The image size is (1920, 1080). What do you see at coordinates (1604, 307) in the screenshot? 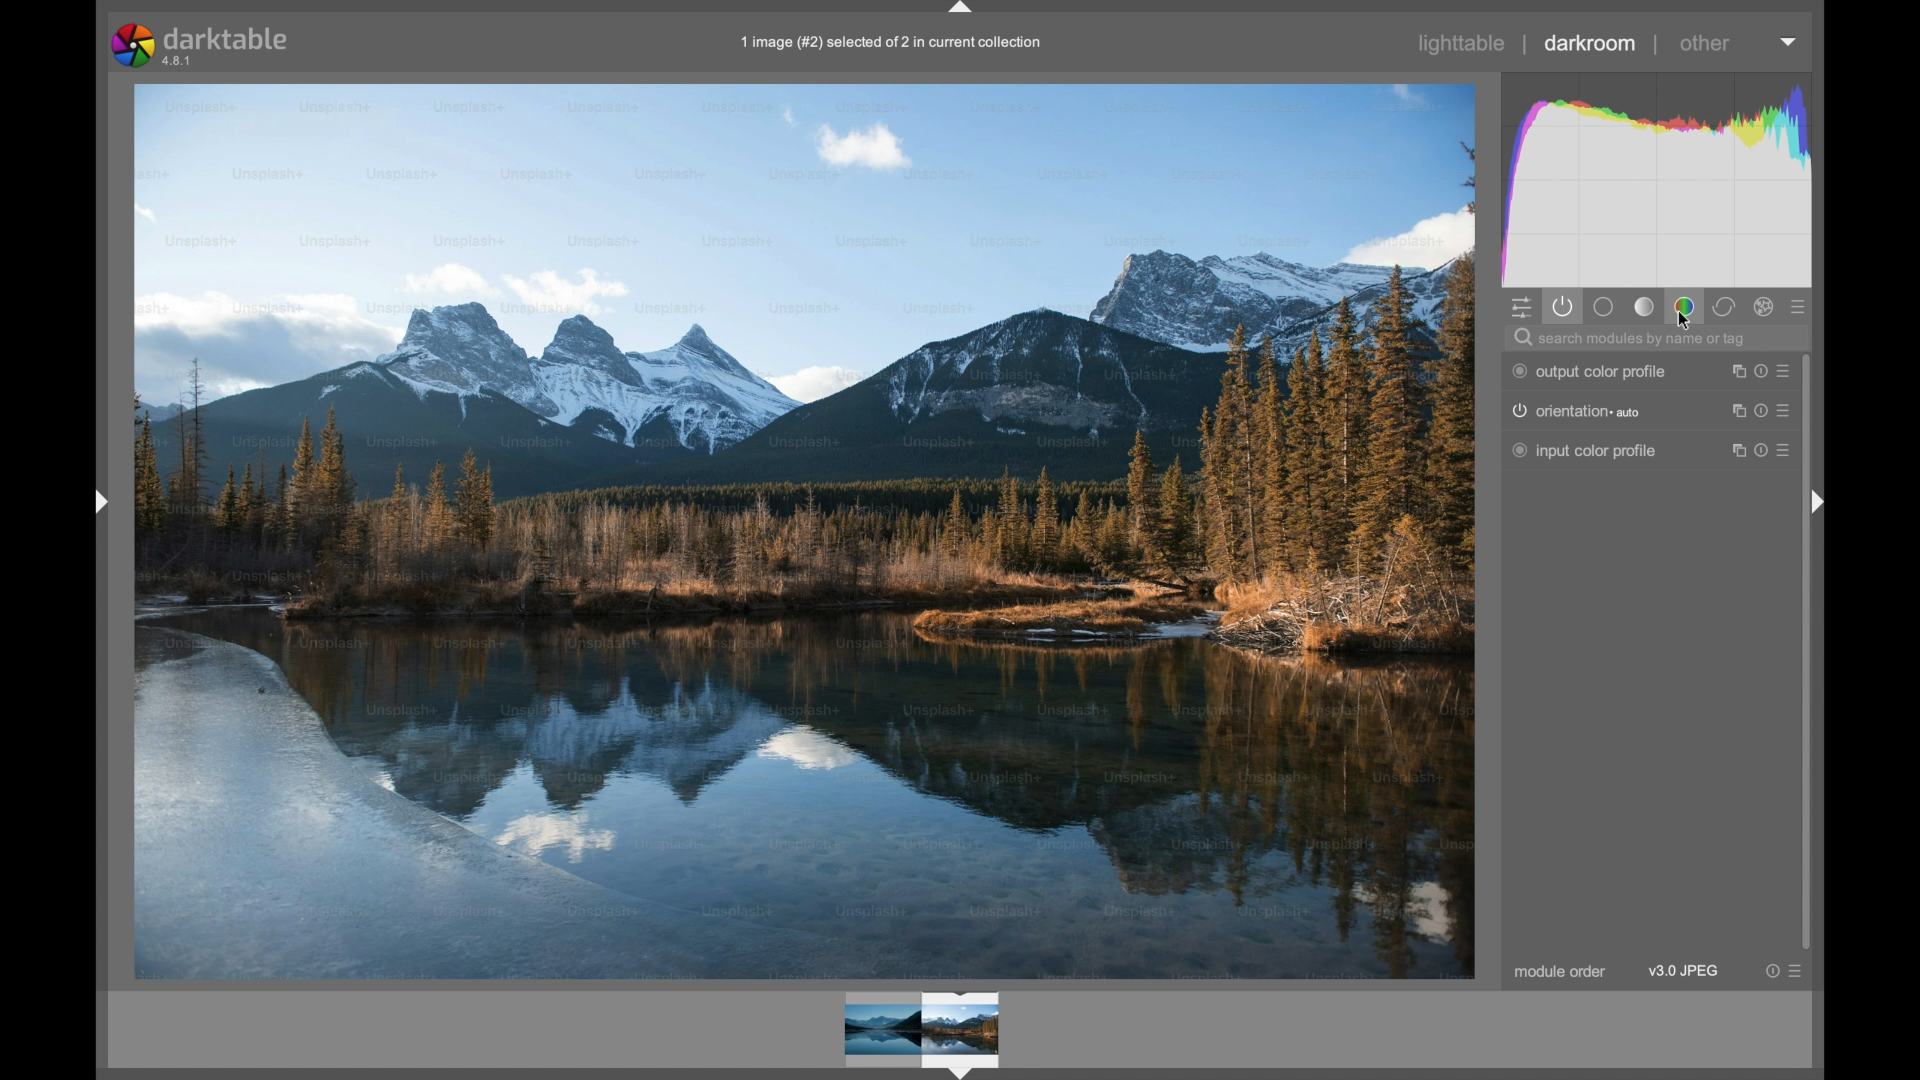
I see `base` at bounding box center [1604, 307].